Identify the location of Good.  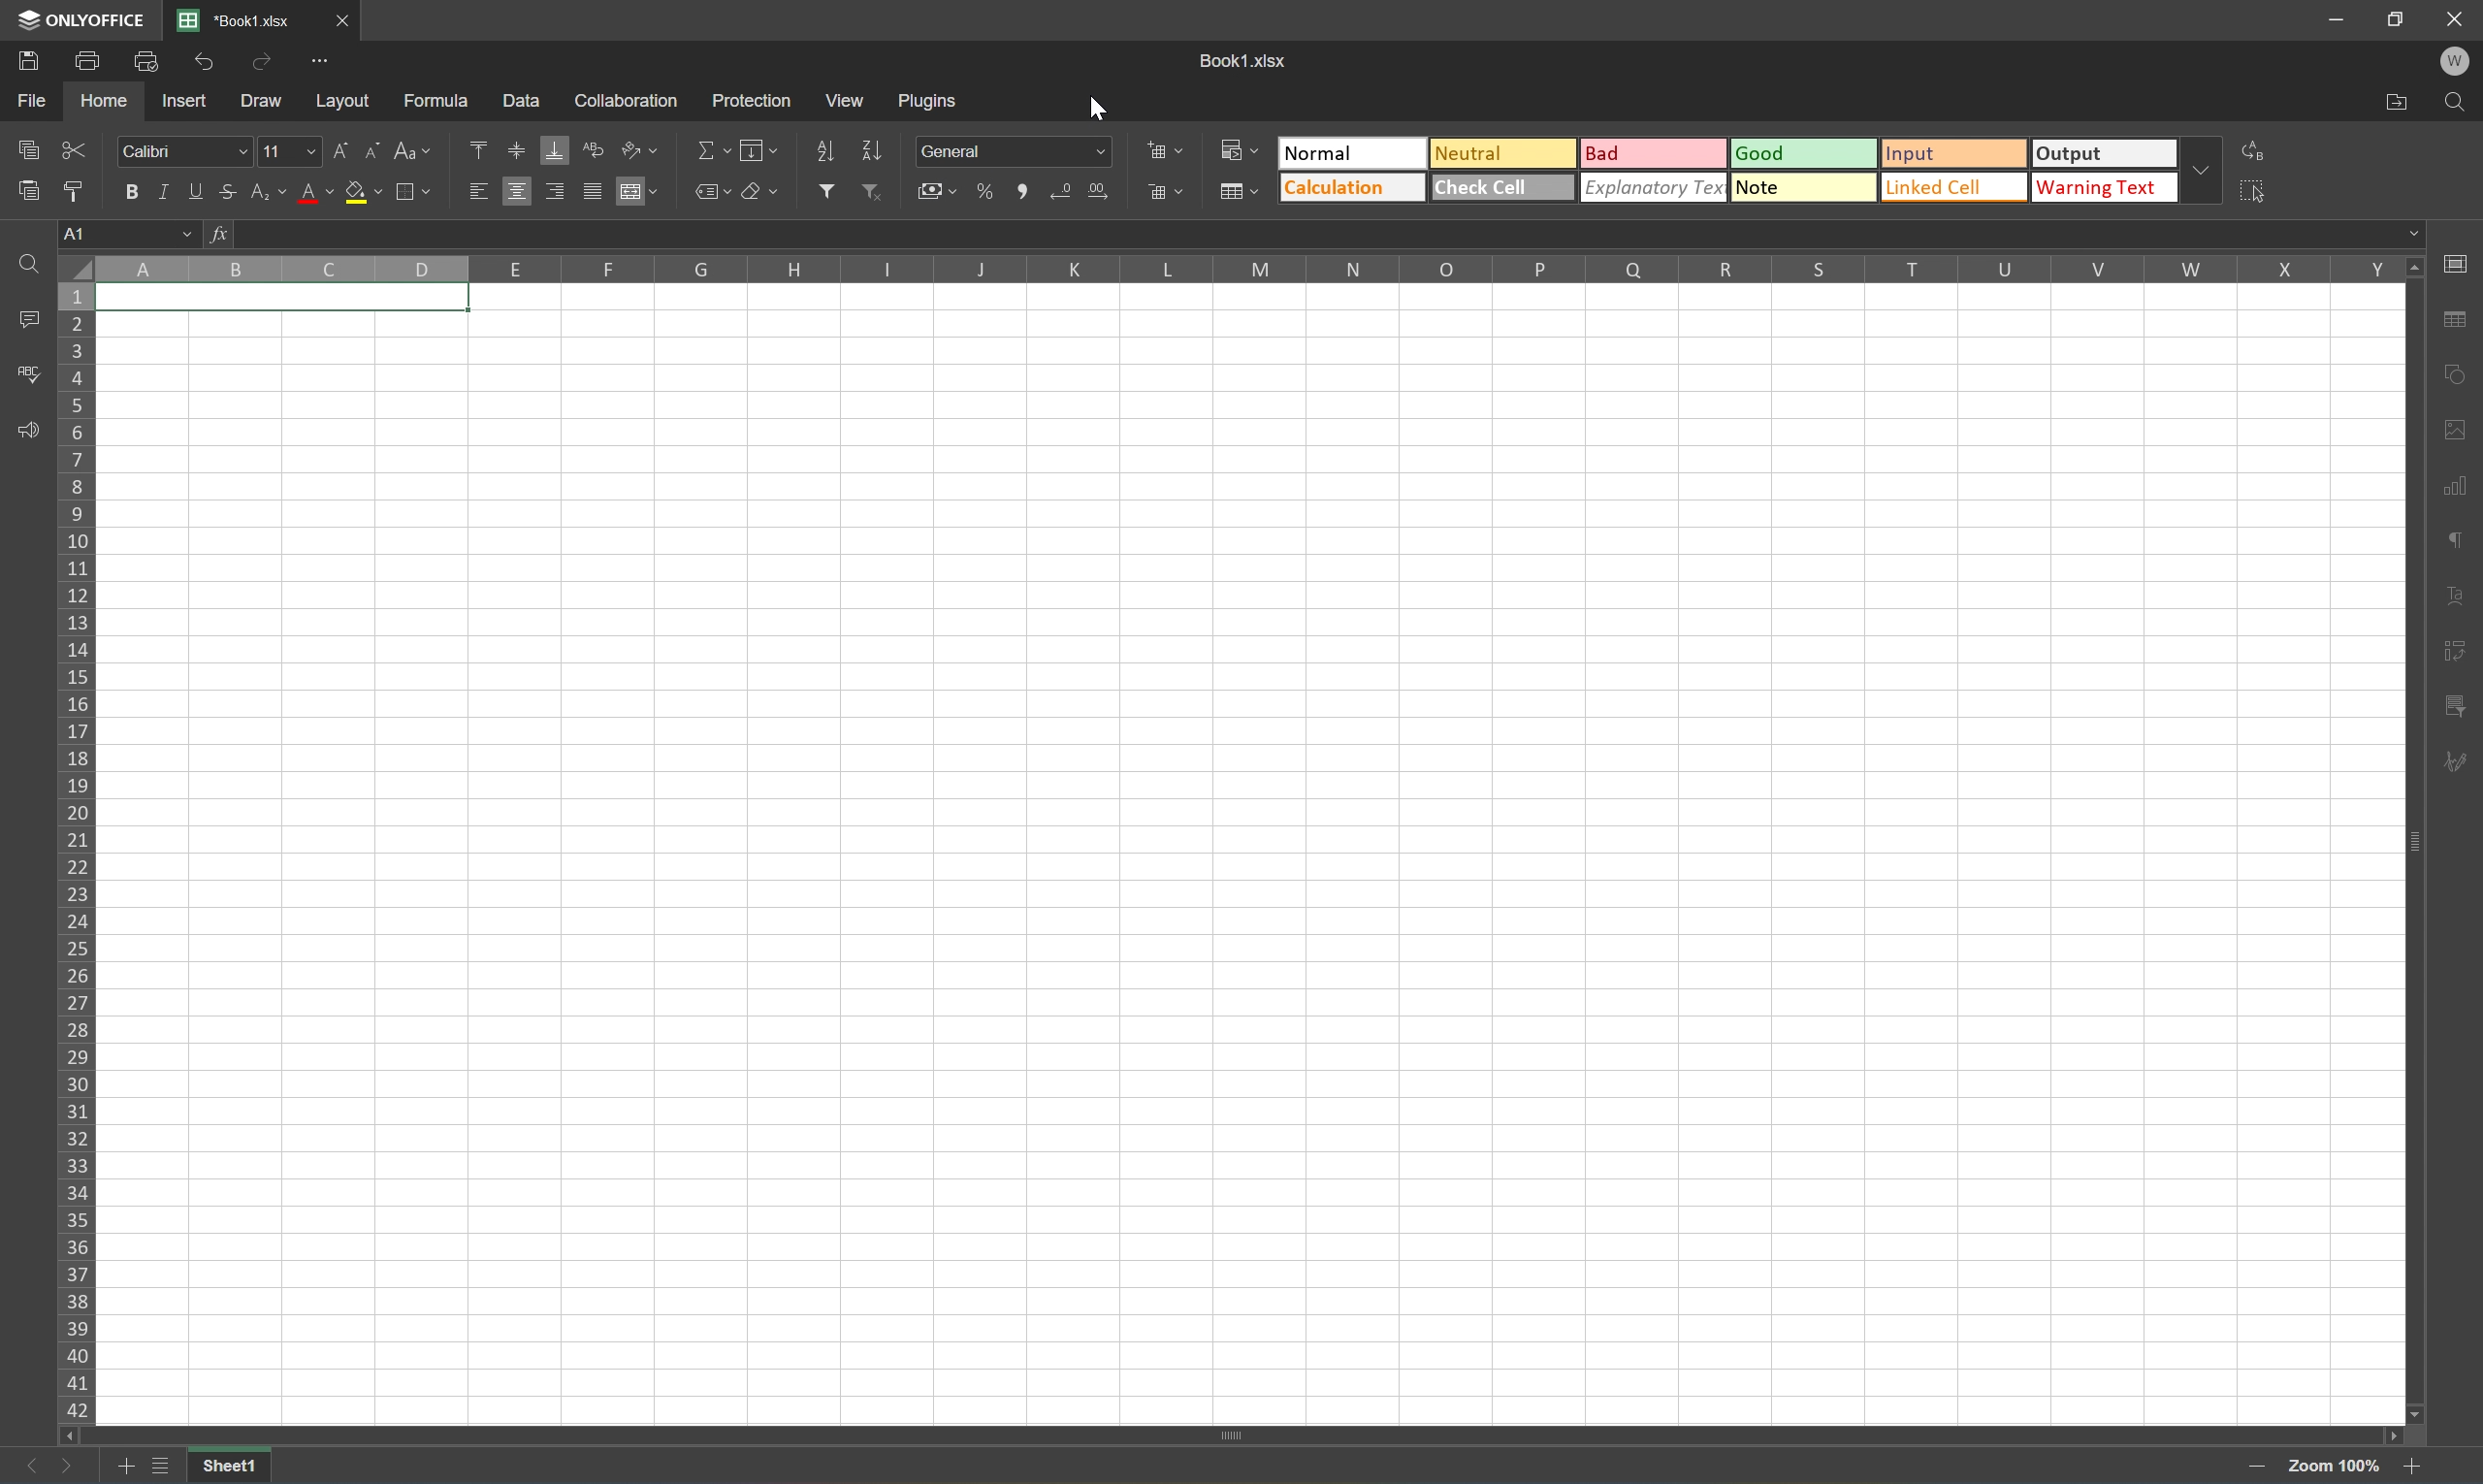
(1806, 152).